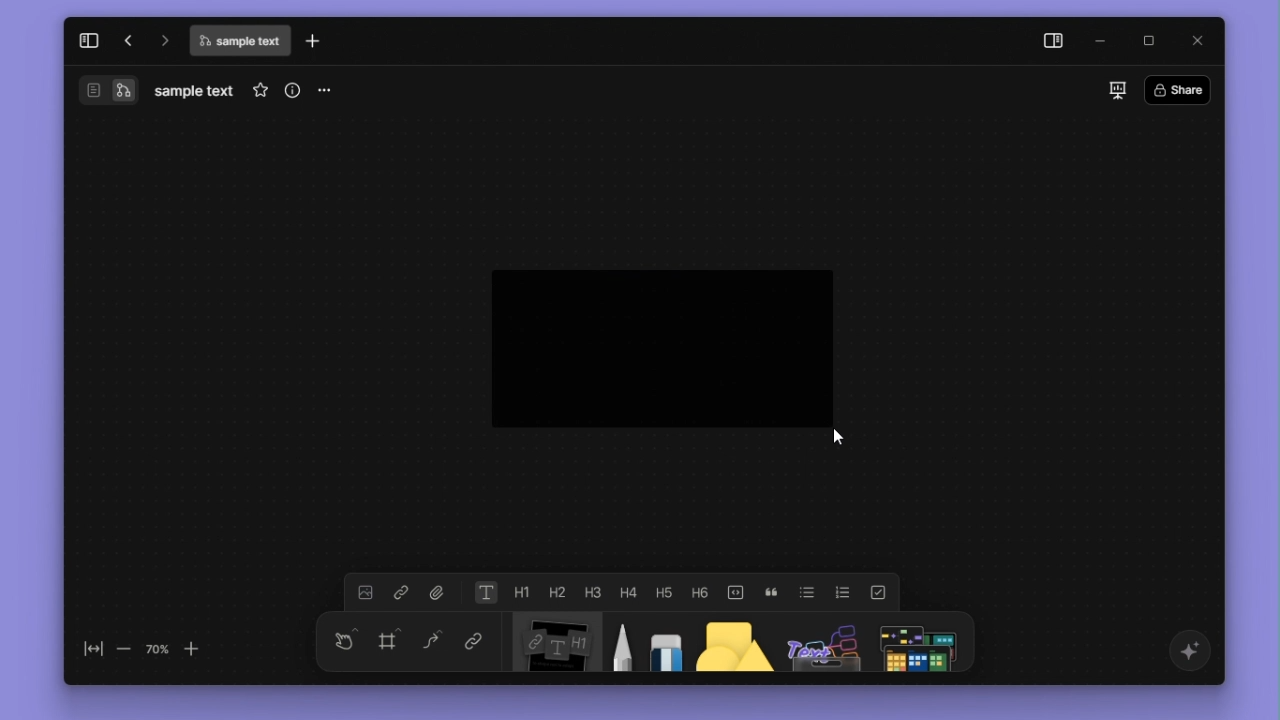 The width and height of the screenshot is (1280, 720). Describe the element at coordinates (194, 91) in the screenshot. I see `file name` at that location.